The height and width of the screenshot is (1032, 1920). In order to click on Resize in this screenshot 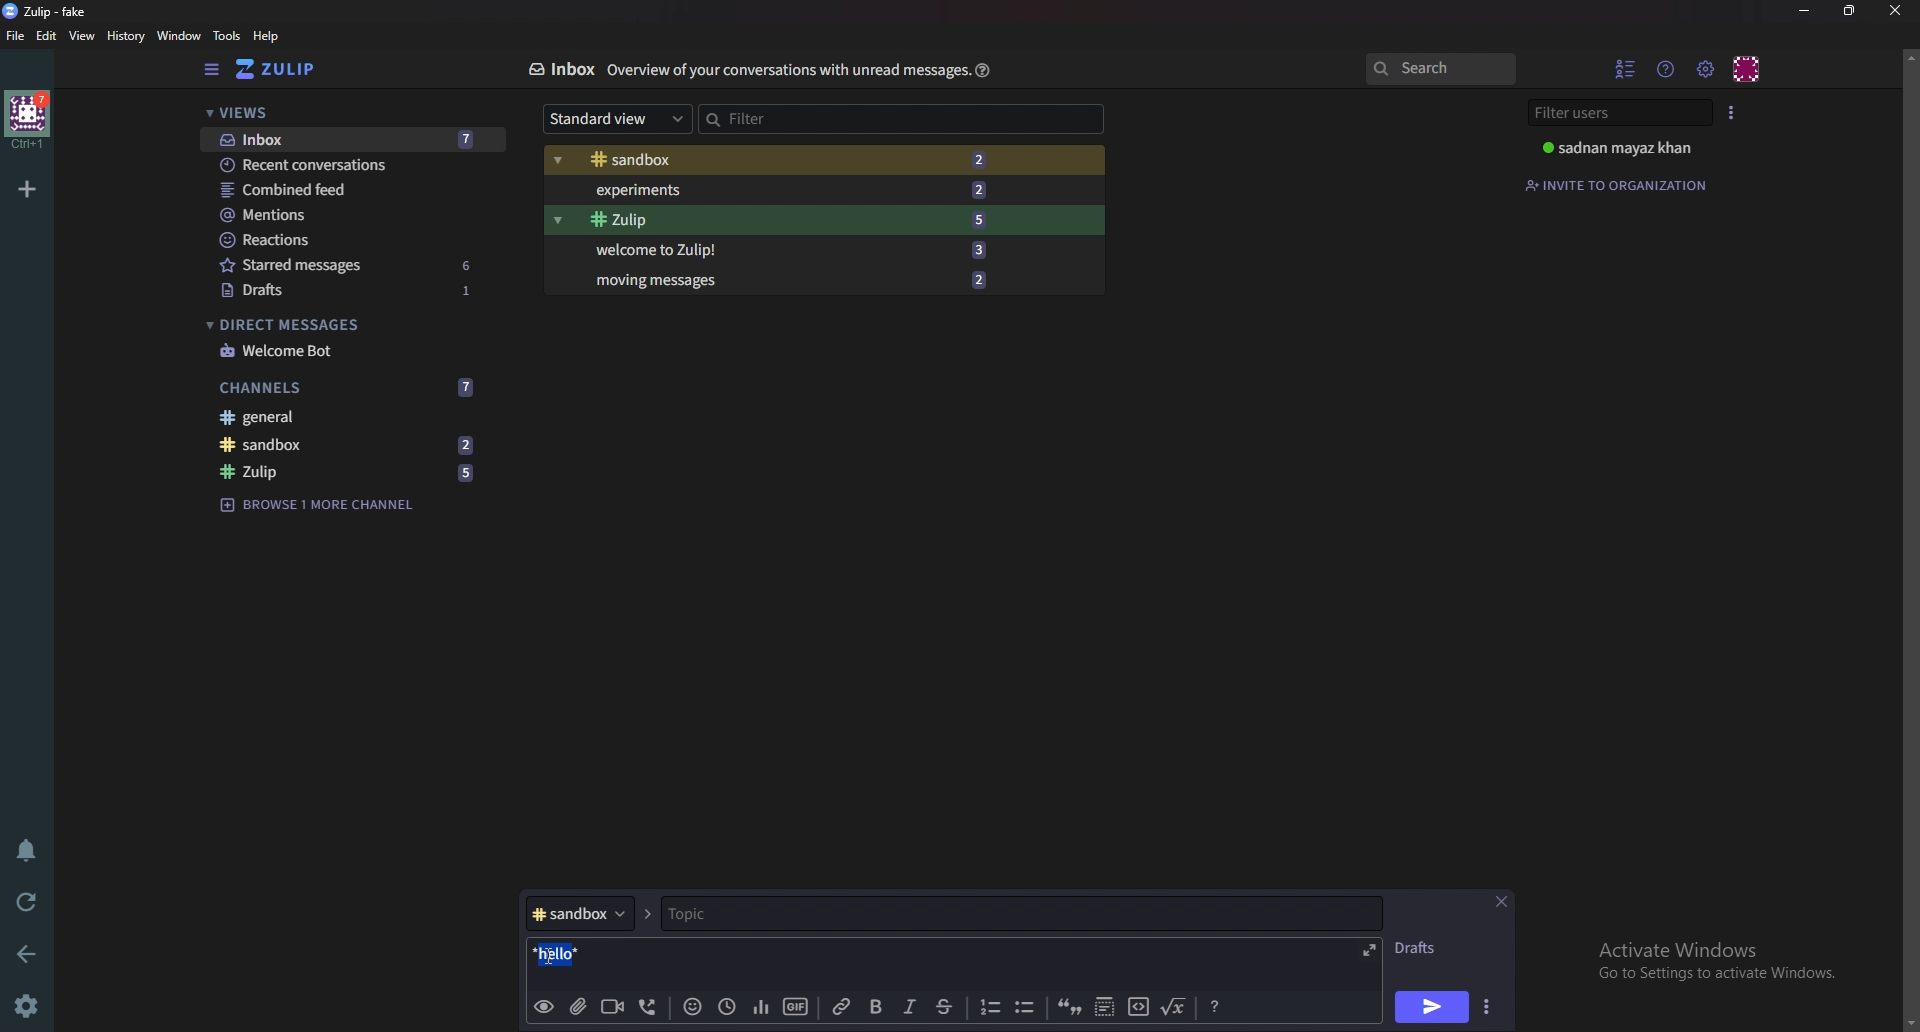, I will do `click(1851, 10)`.